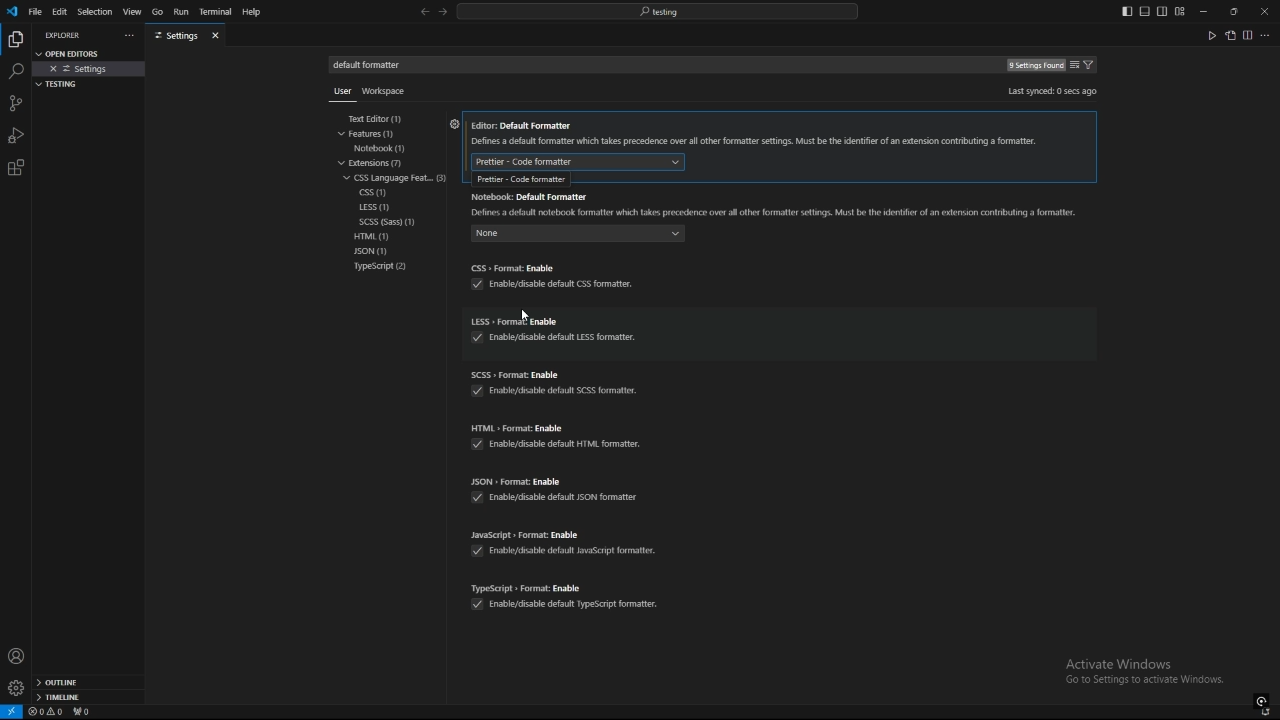  I want to click on extensions, so click(16, 168).